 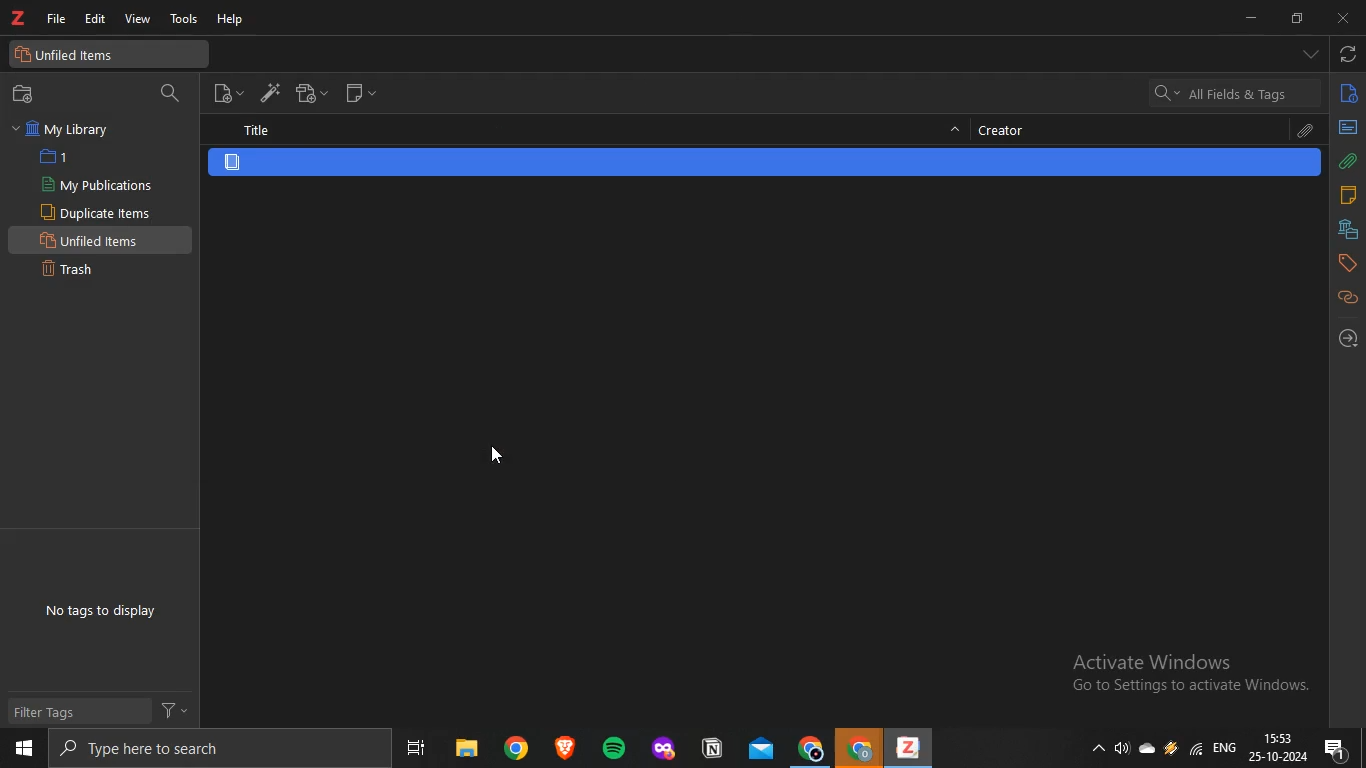 What do you see at coordinates (58, 157) in the screenshot?
I see `1` at bounding box center [58, 157].